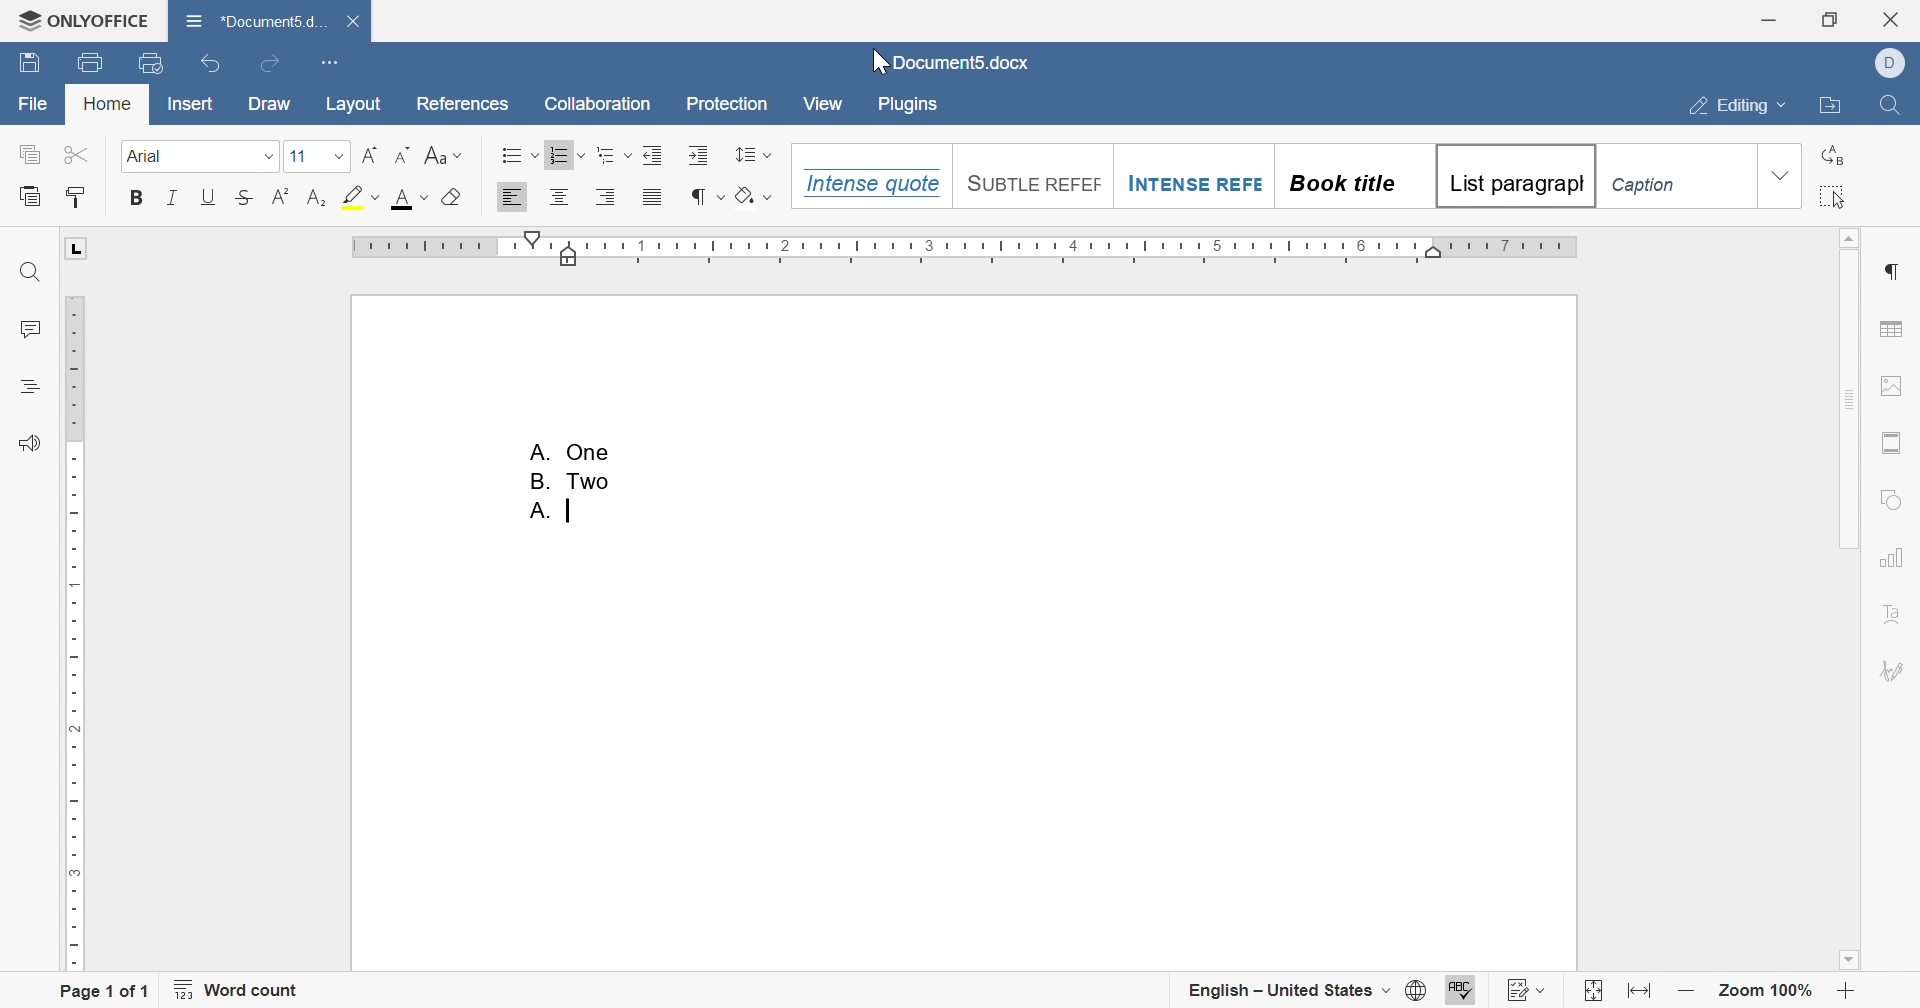 The image size is (1920, 1008). I want to click on zoom 100%, so click(1765, 993).